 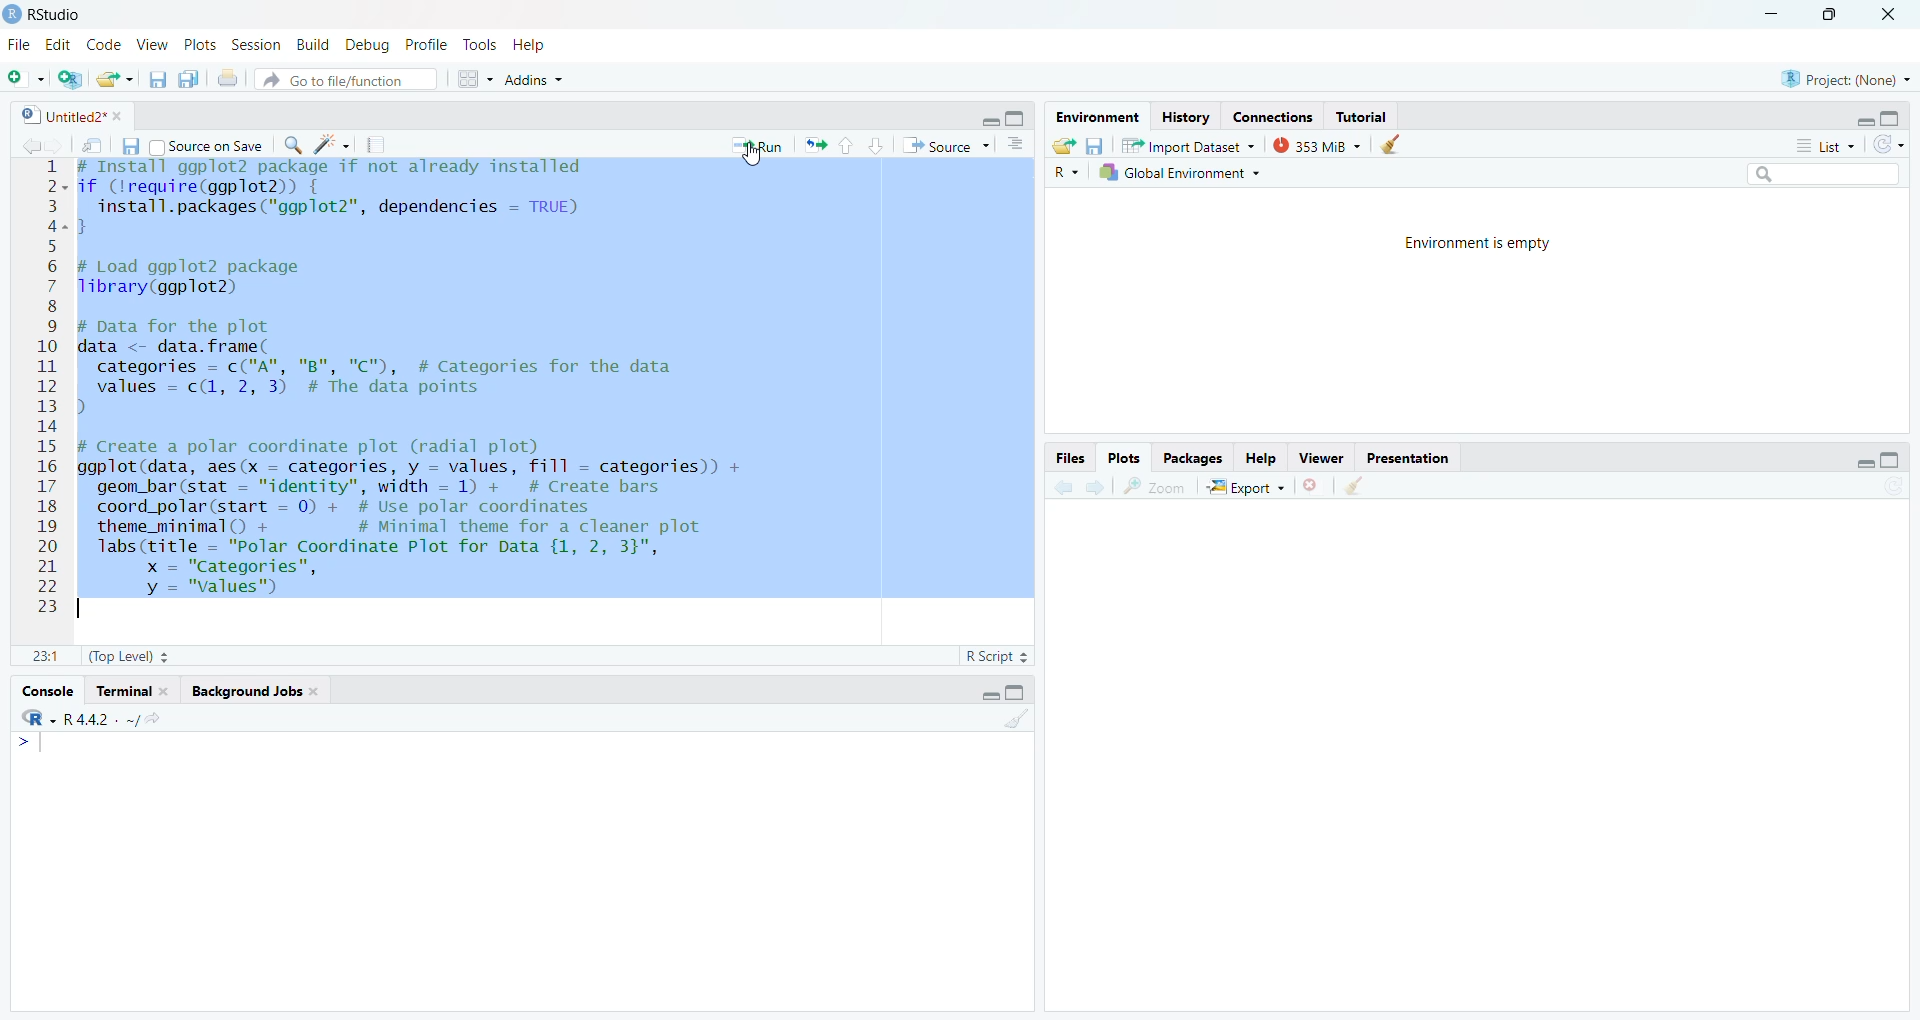 What do you see at coordinates (254, 693) in the screenshot?
I see `‘Background Jobs` at bounding box center [254, 693].